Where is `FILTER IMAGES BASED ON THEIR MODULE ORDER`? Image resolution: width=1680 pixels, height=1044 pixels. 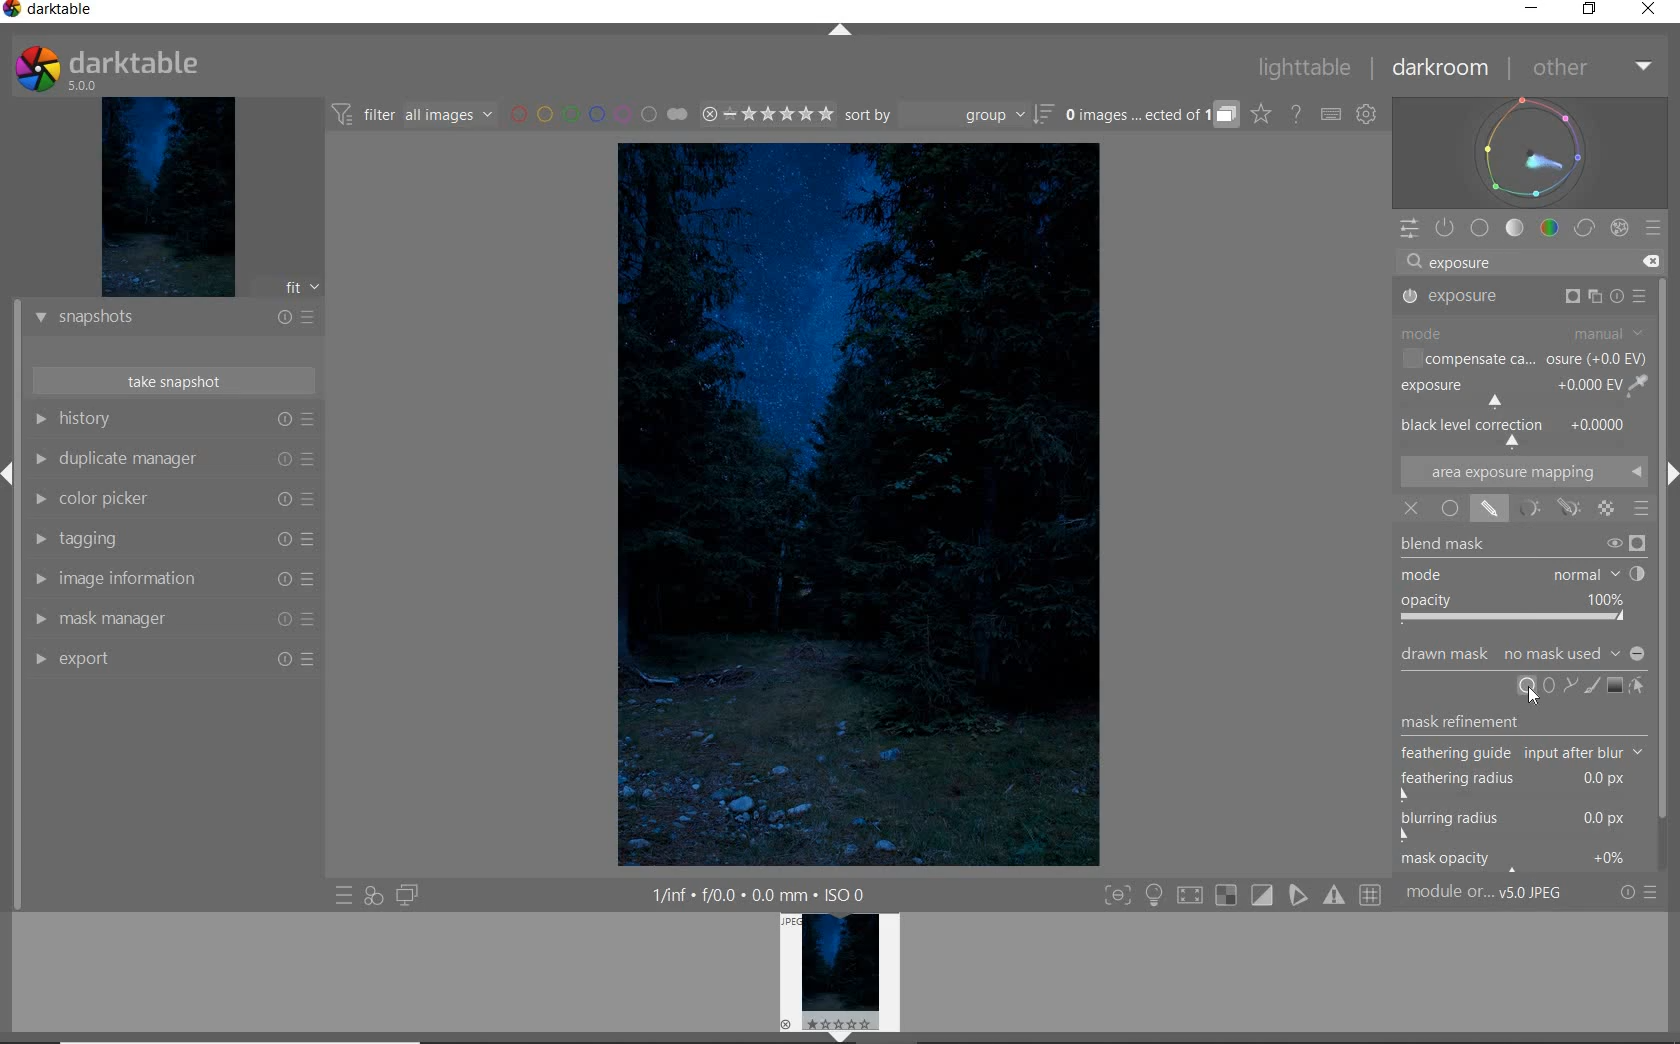
FILTER IMAGES BASED ON THEIR MODULE ORDER is located at coordinates (415, 116).